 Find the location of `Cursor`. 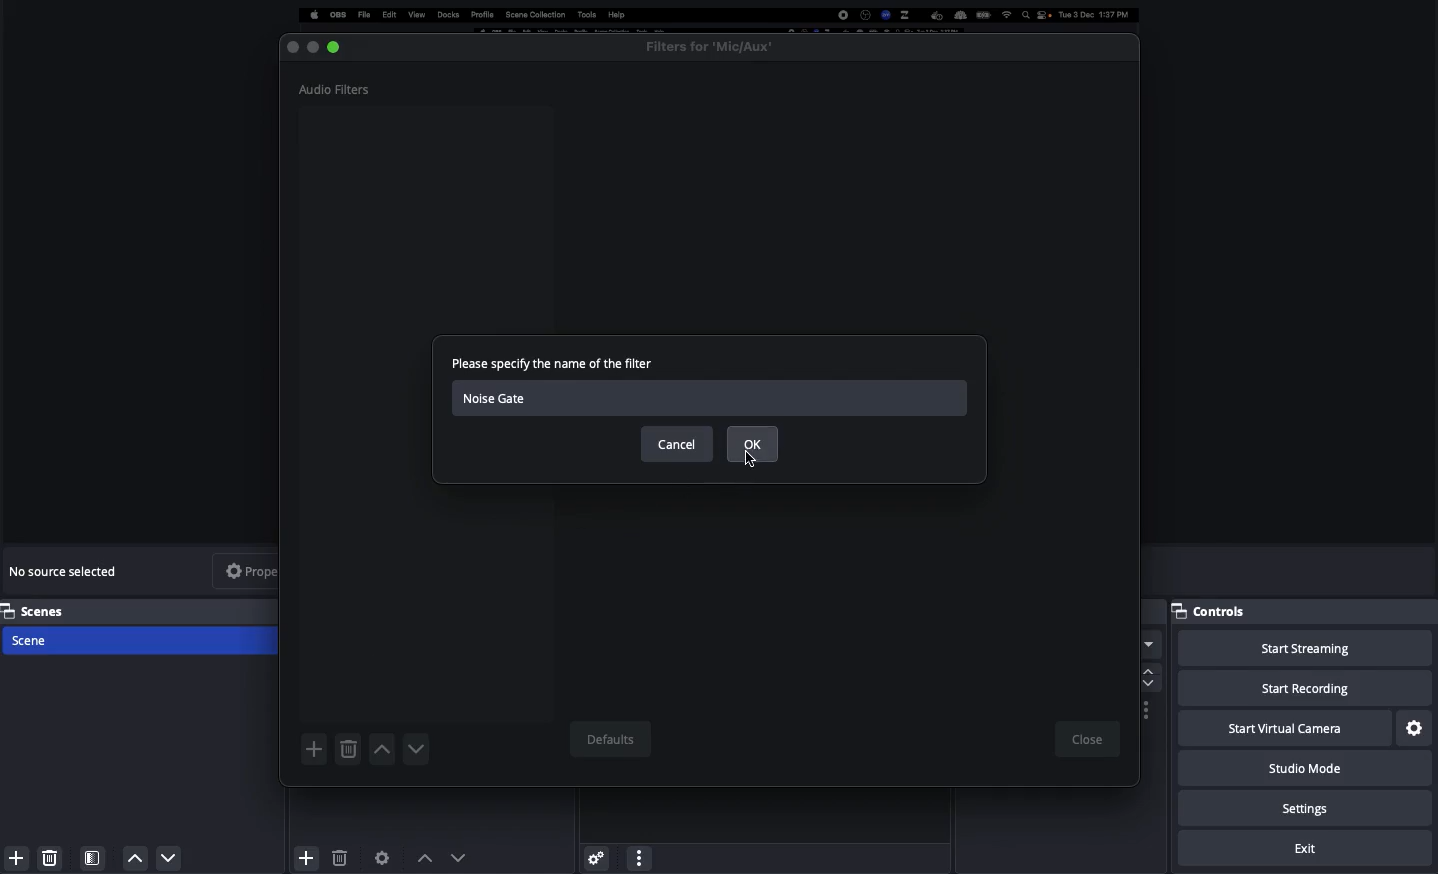

Cursor is located at coordinates (755, 464).